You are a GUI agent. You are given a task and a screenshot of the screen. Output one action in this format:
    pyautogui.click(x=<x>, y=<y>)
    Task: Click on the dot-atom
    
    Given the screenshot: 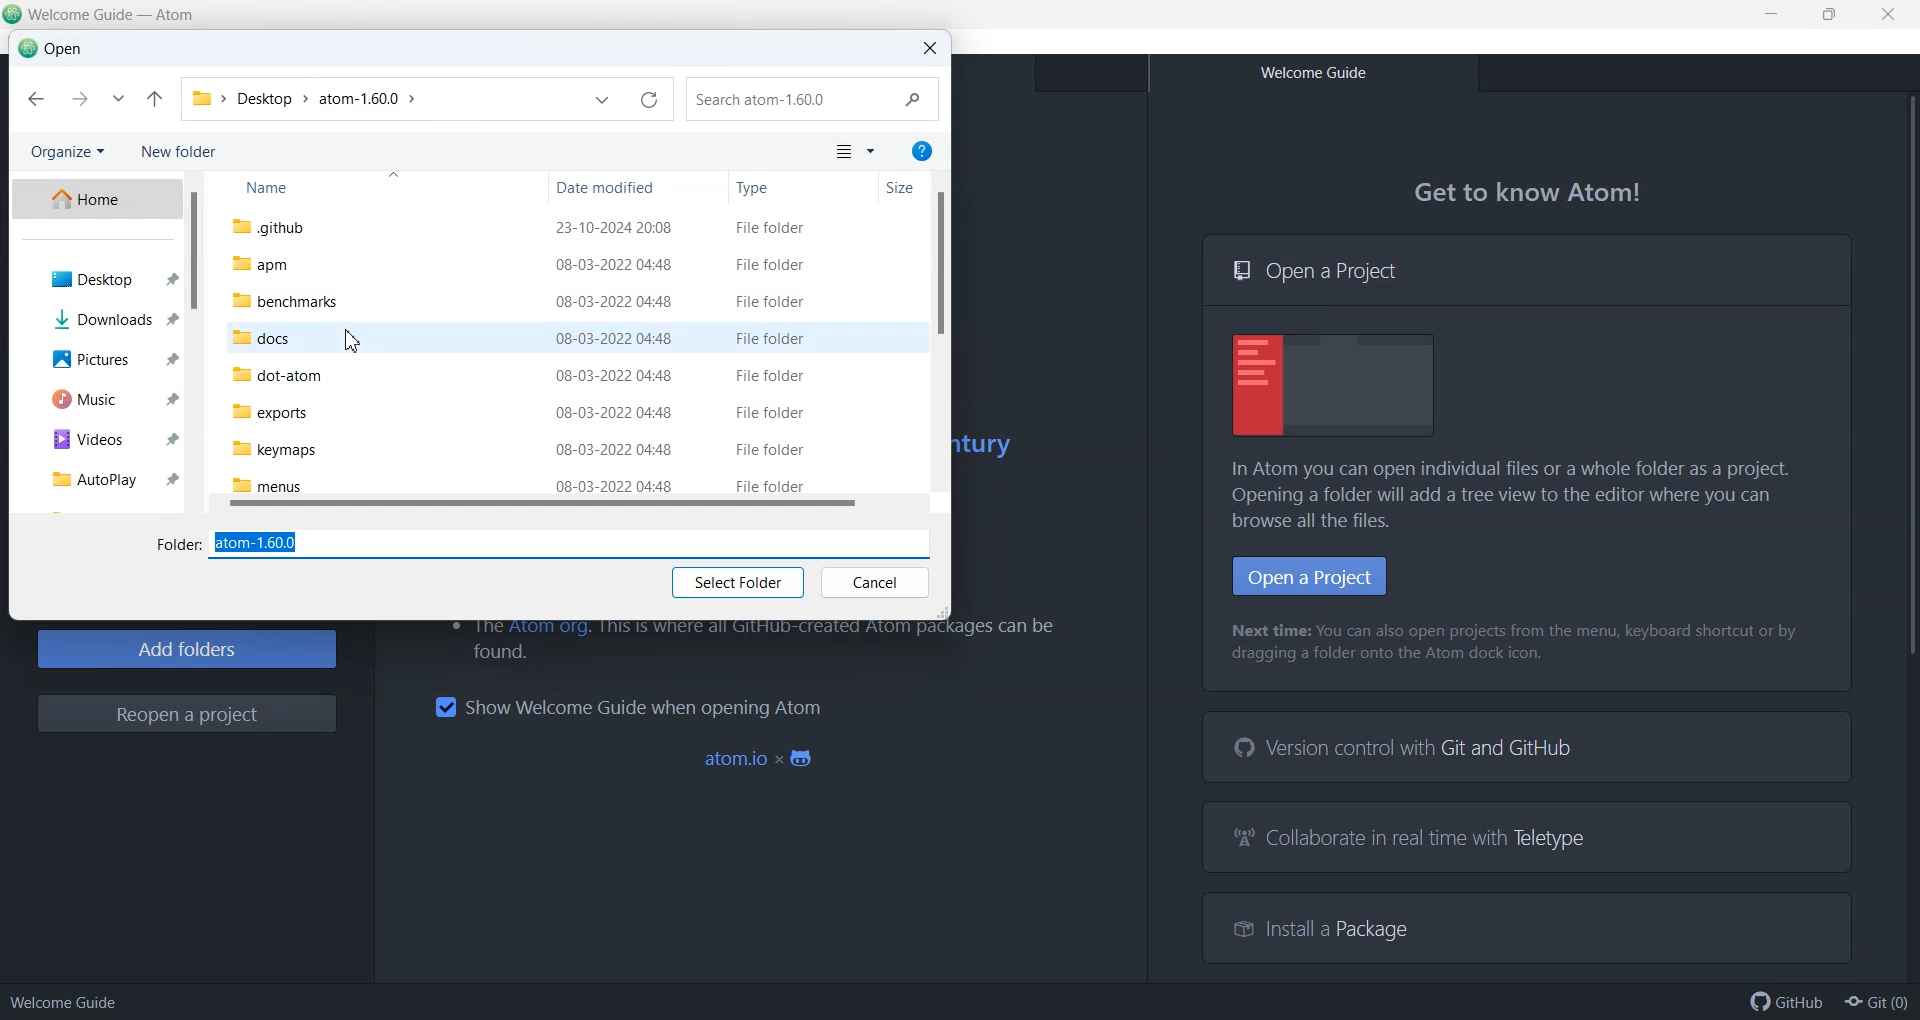 What is the action you would take?
    pyautogui.click(x=279, y=374)
    